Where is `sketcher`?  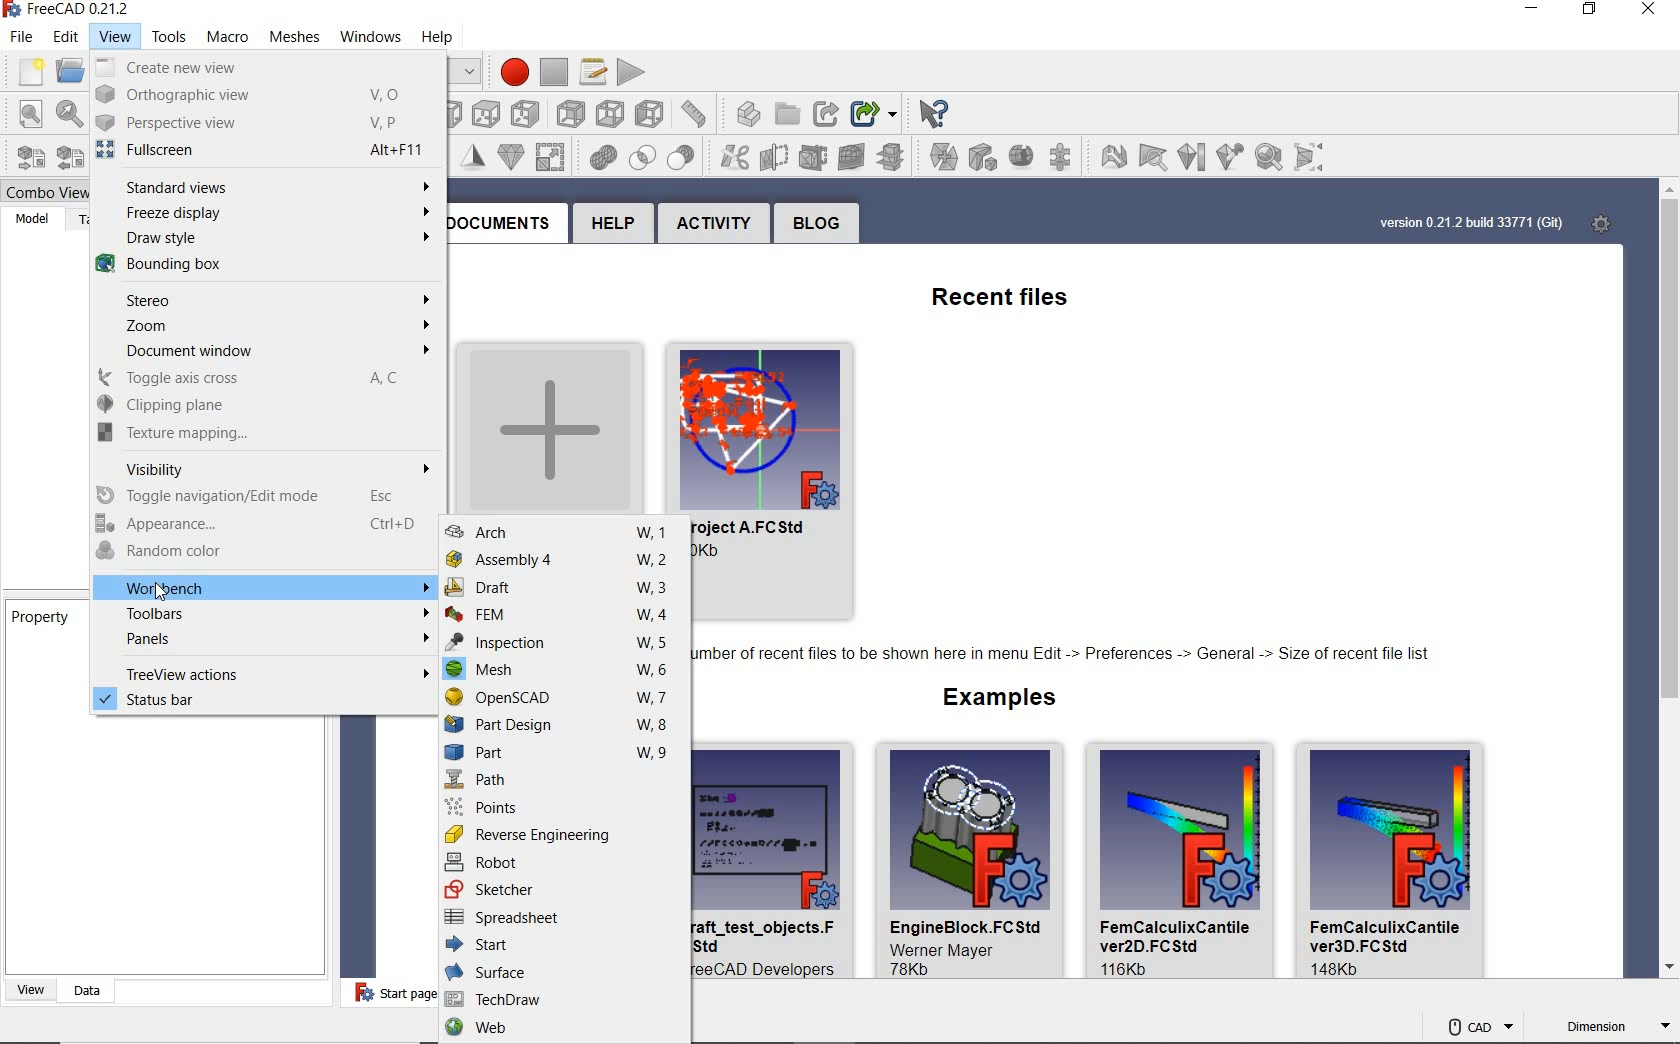 sketcher is located at coordinates (564, 889).